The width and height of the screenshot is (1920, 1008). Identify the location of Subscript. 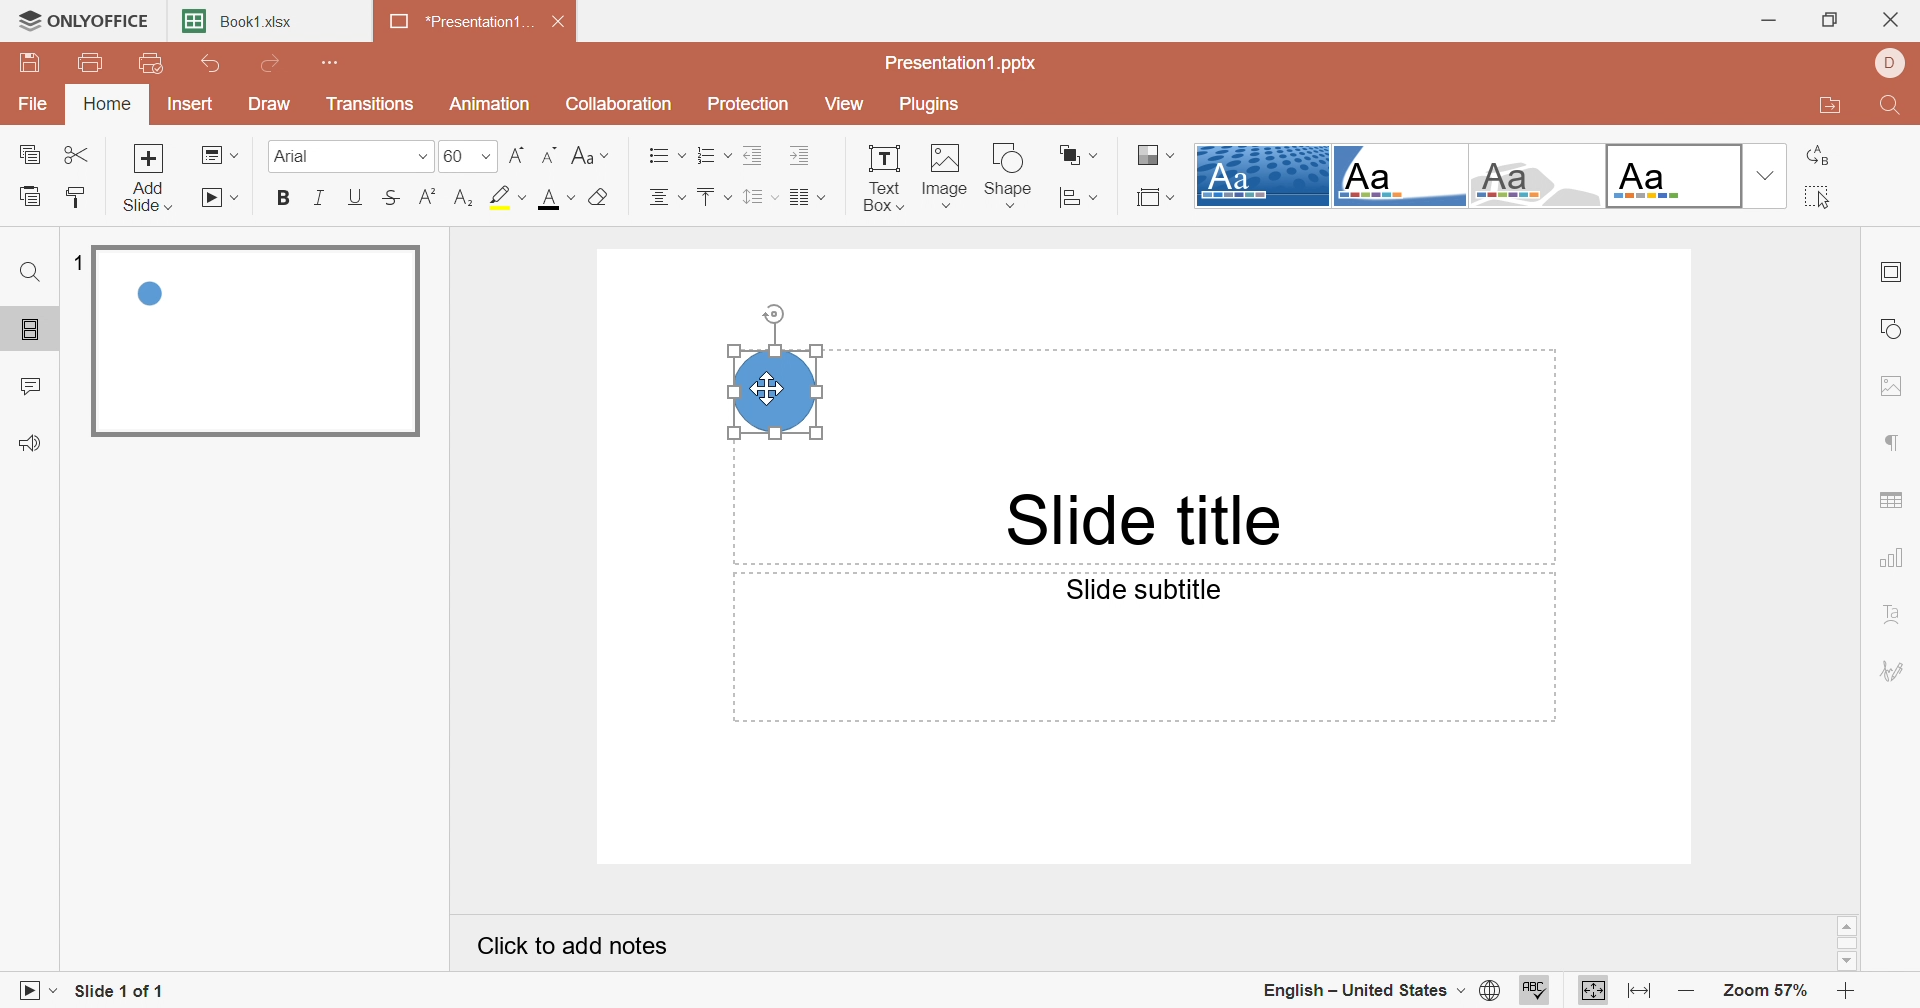
(469, 197).